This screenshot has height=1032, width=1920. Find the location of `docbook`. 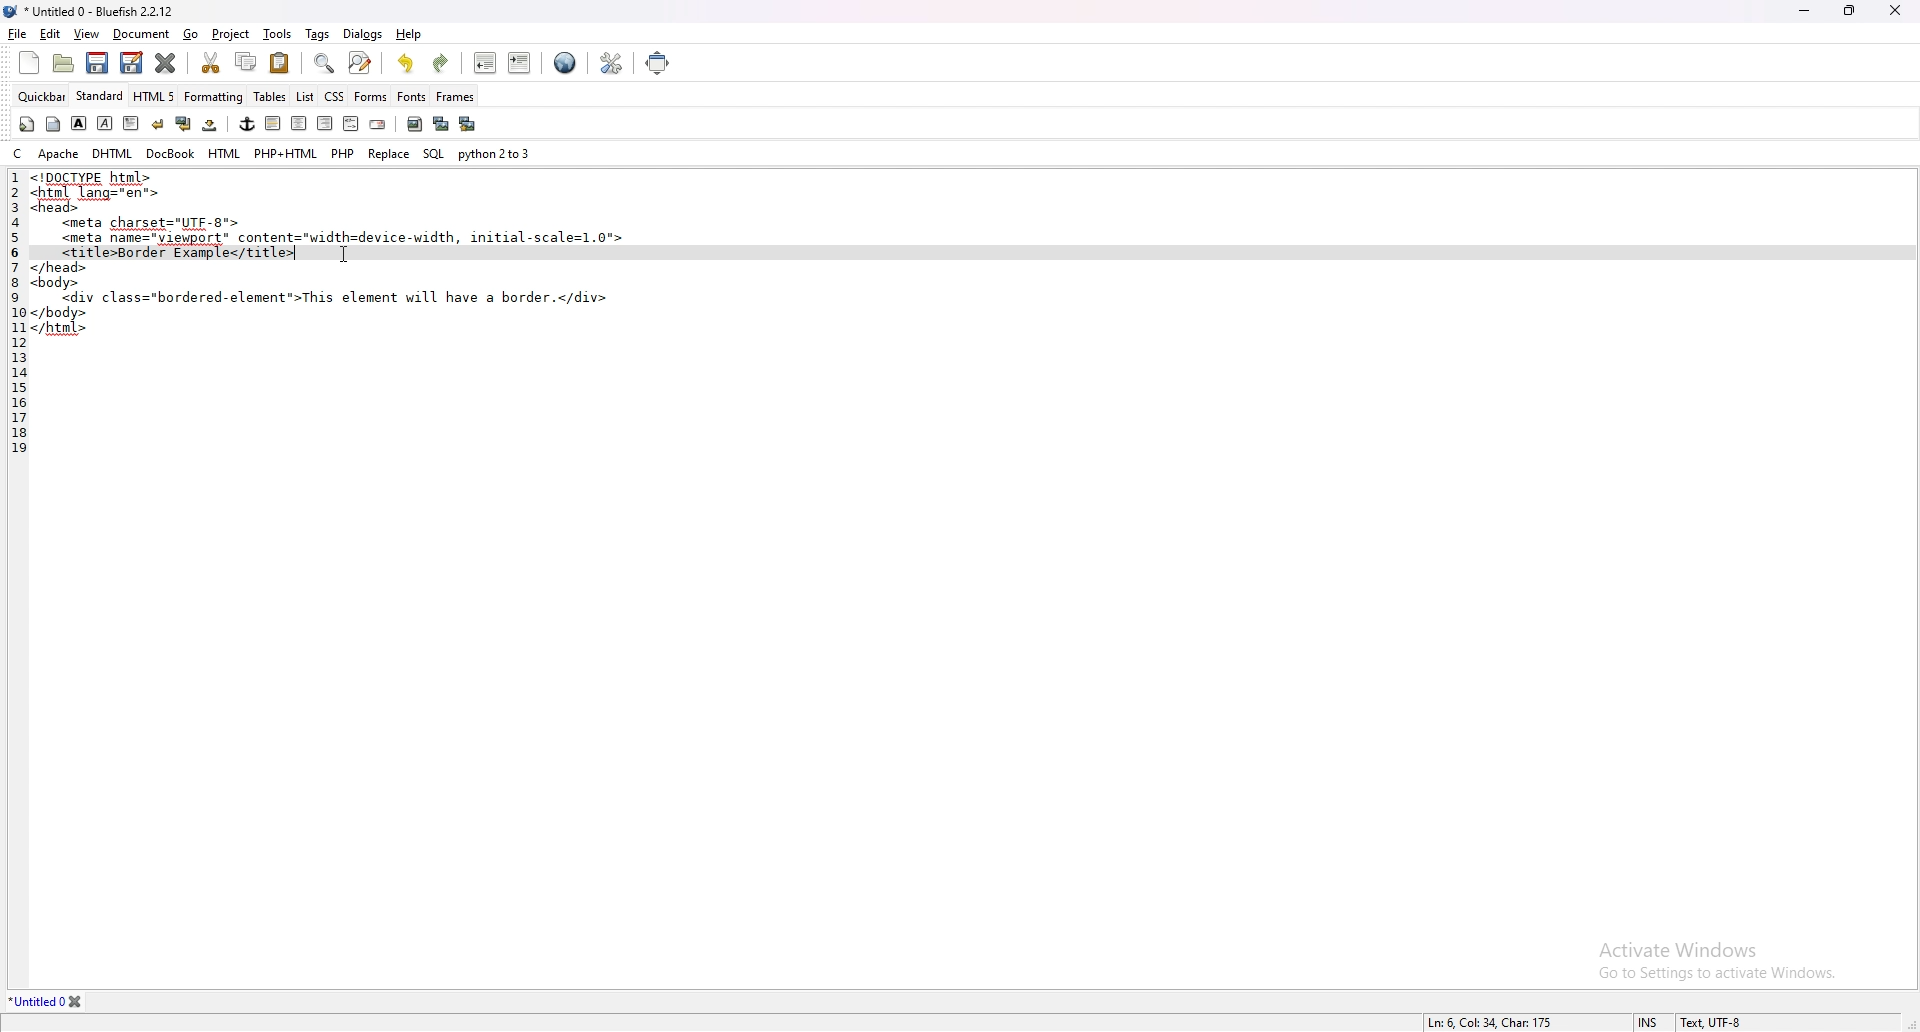

docbook is located at coordinates (170, 153).